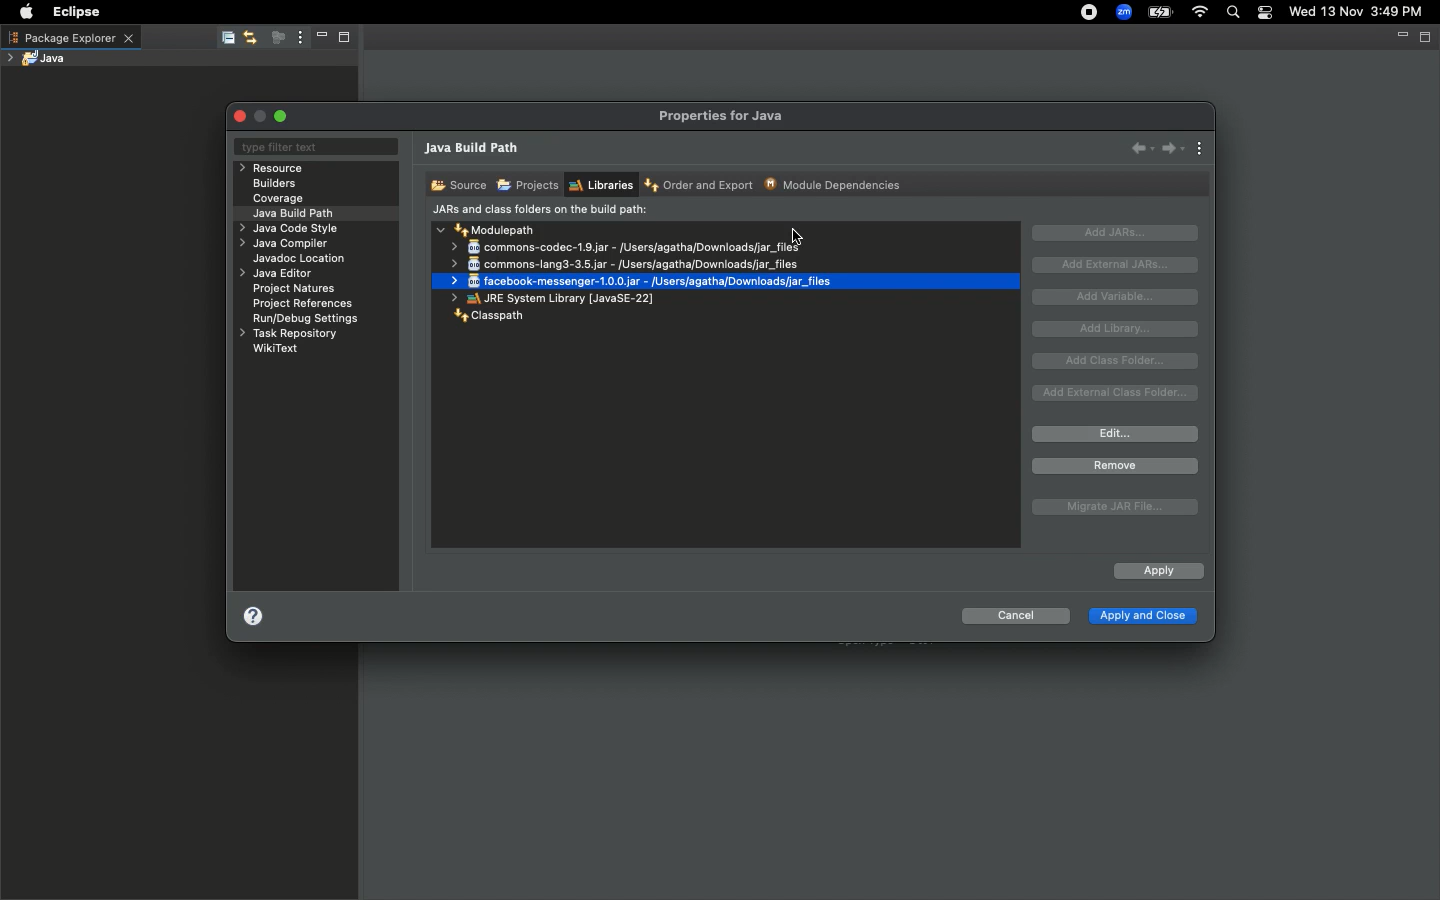 The width and height of the screenshot is (1440, 900). Describe the element at coordinates (798, 236) in the screenshot. I see `Pointer Cursor` at that location.